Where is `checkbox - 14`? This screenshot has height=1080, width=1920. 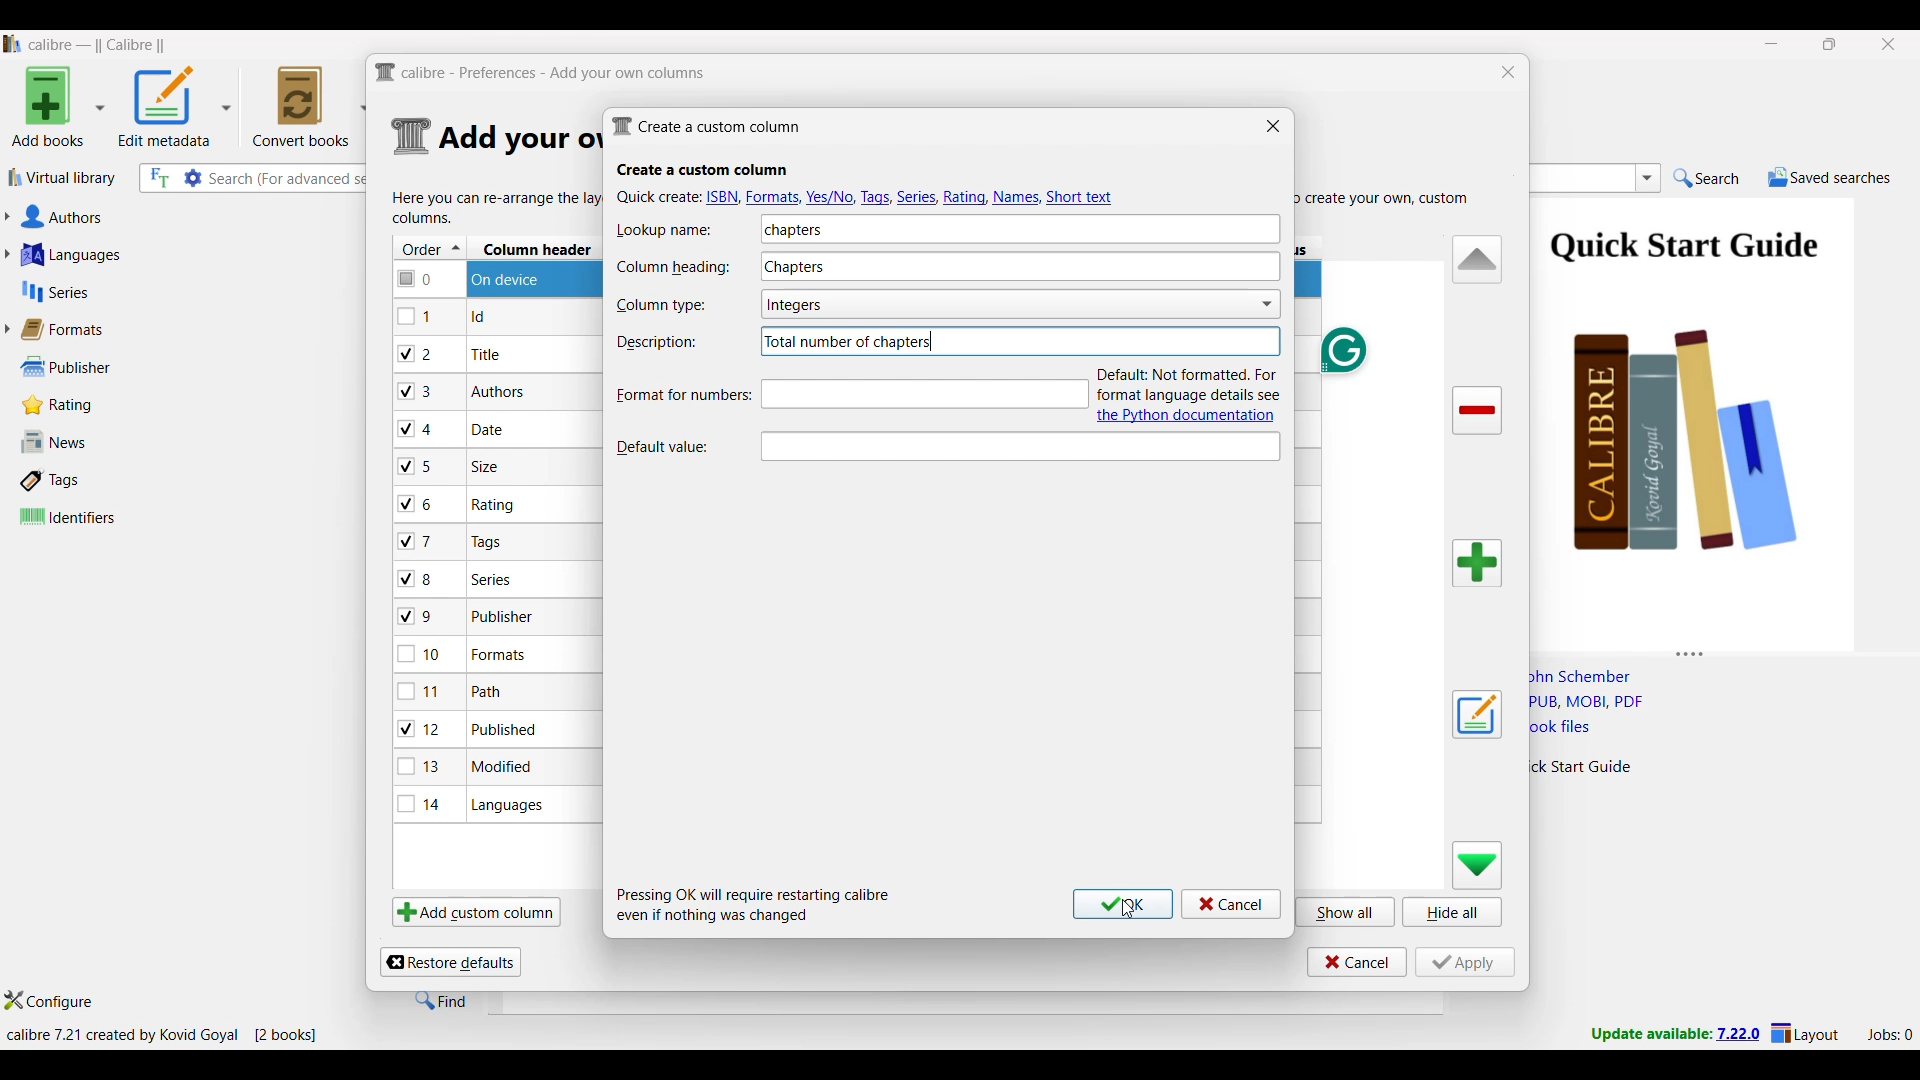 checkbox - 14 is located at coordinates (420, 803).